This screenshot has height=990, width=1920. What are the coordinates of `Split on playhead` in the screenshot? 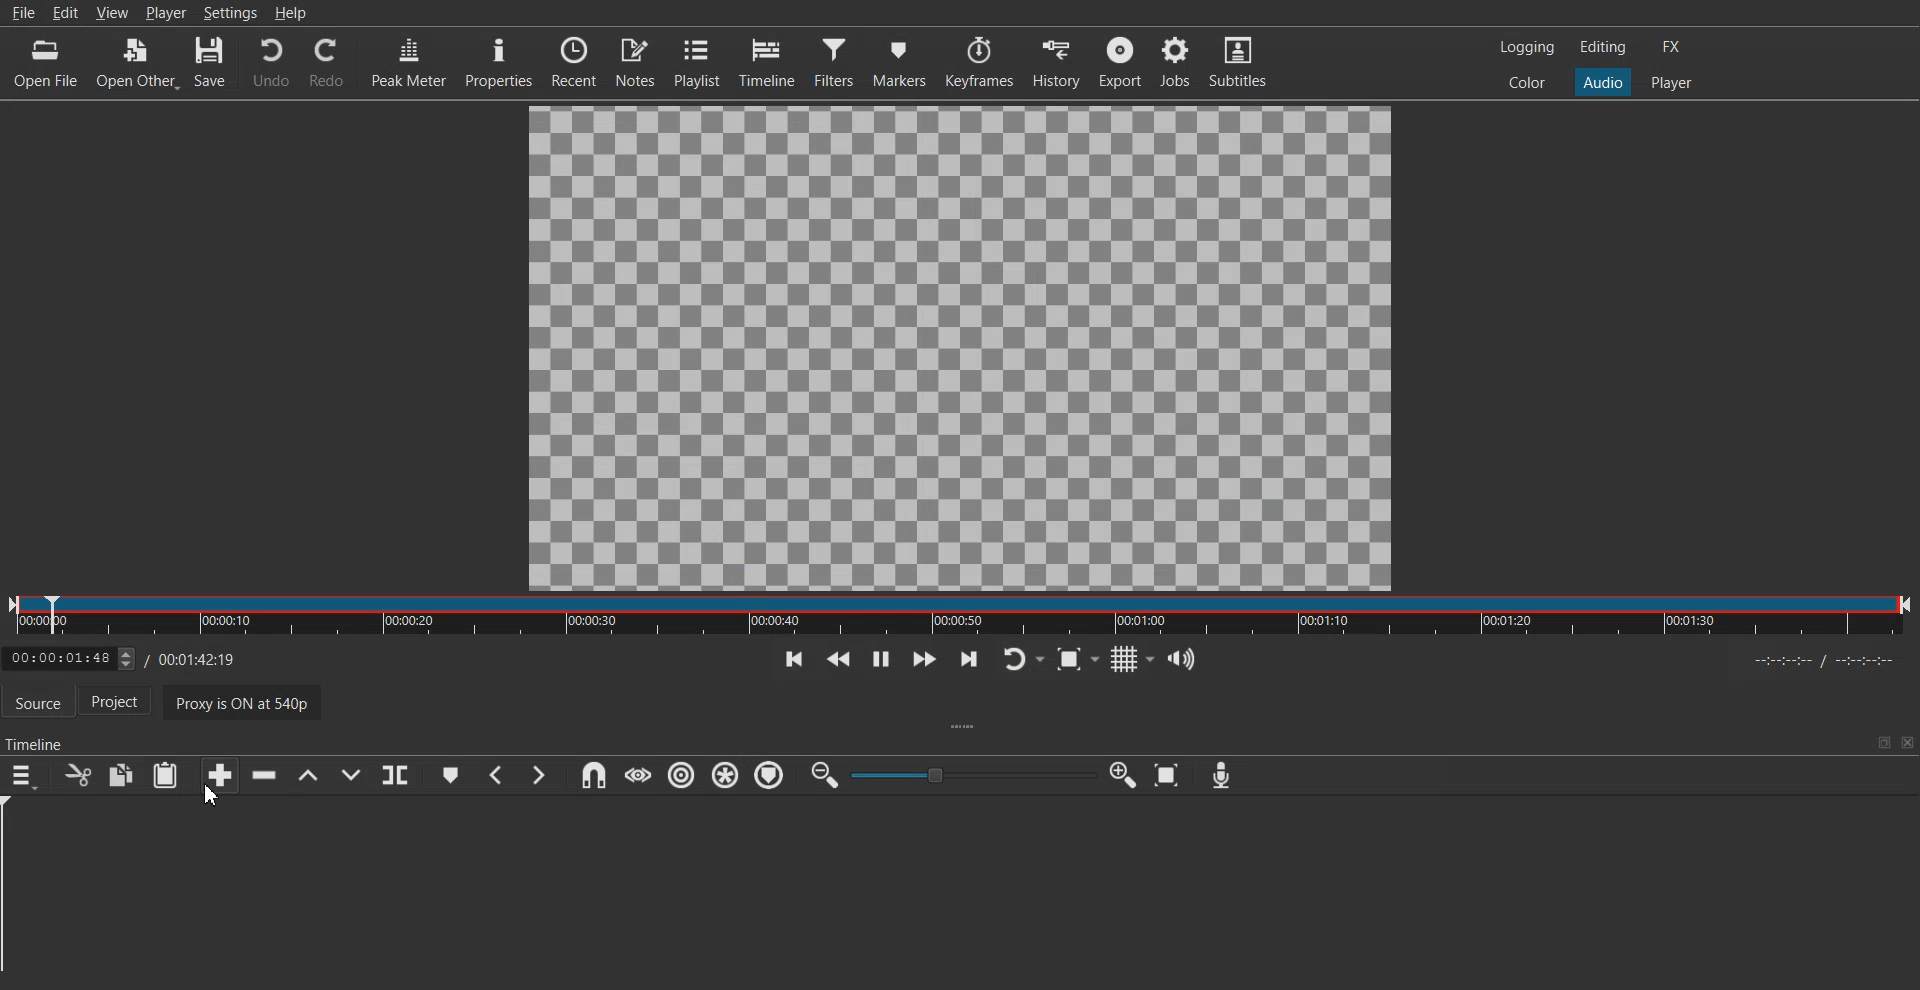 It's located at (396, 775).